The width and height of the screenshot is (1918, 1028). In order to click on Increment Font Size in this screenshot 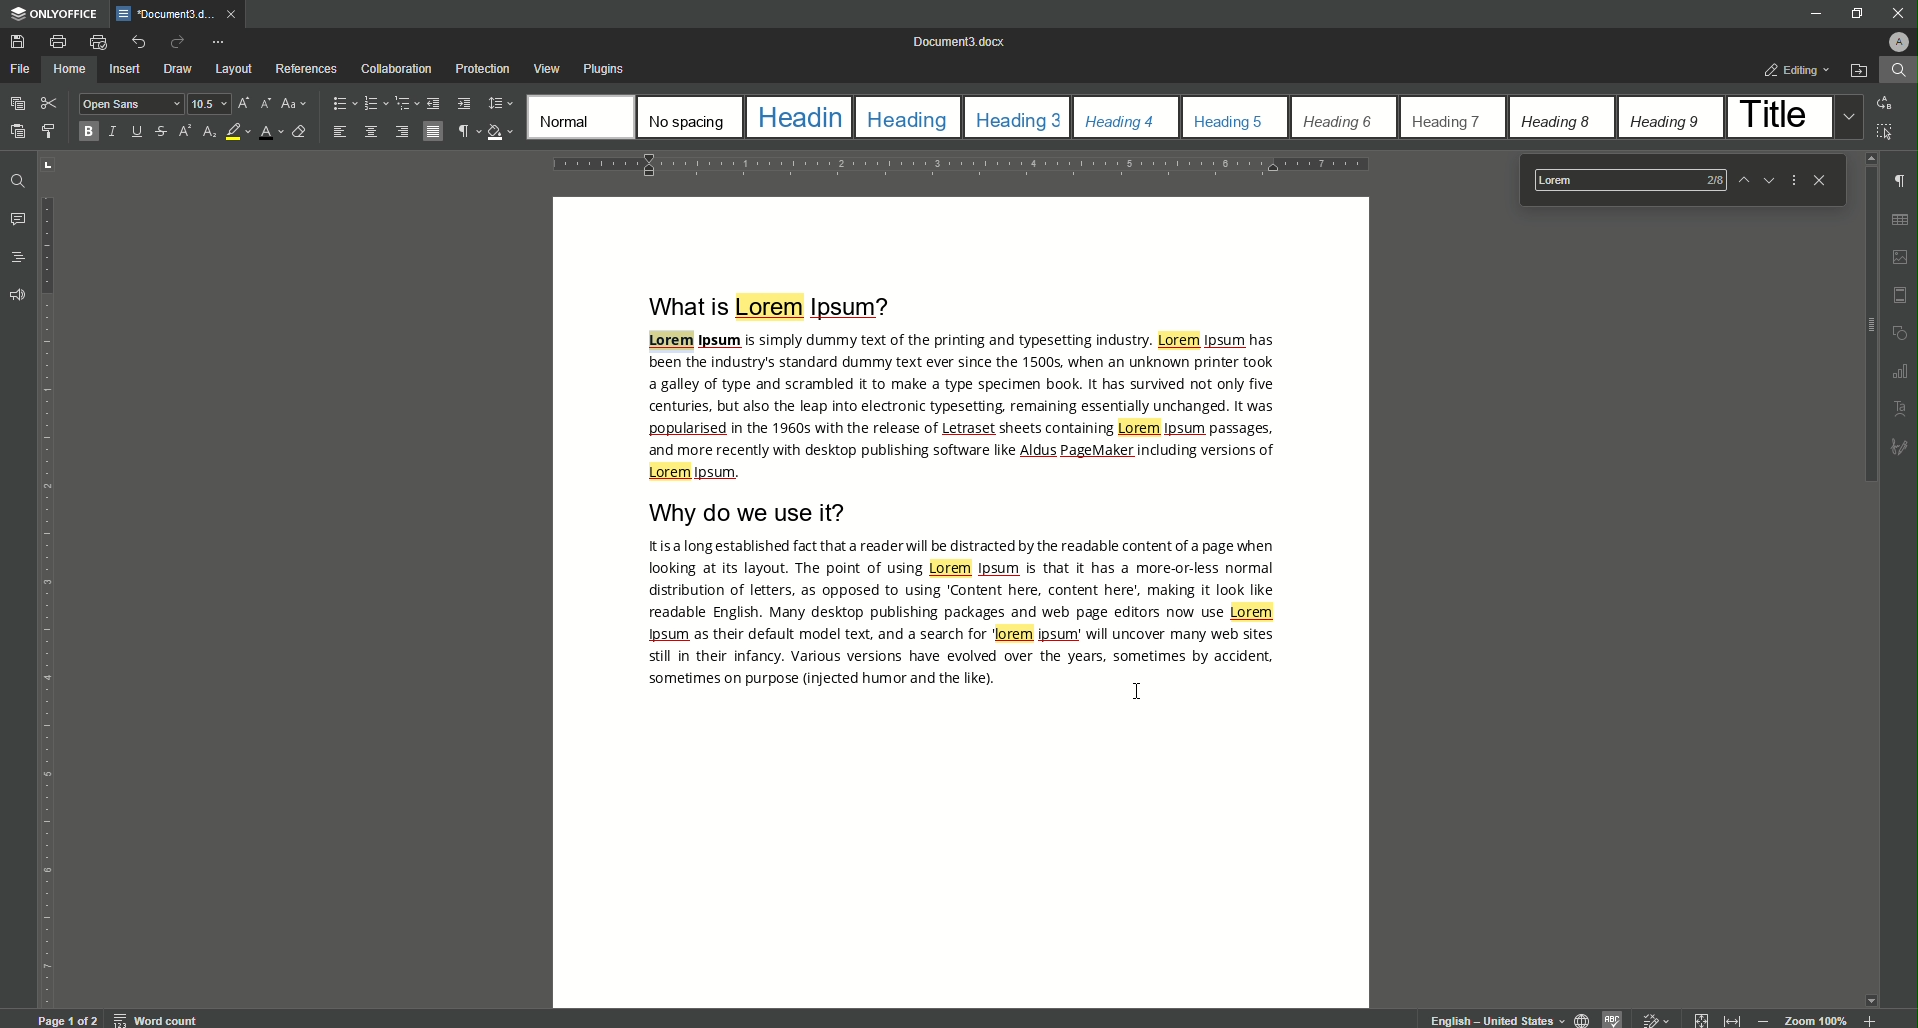, I will do `click(241, 104)`.